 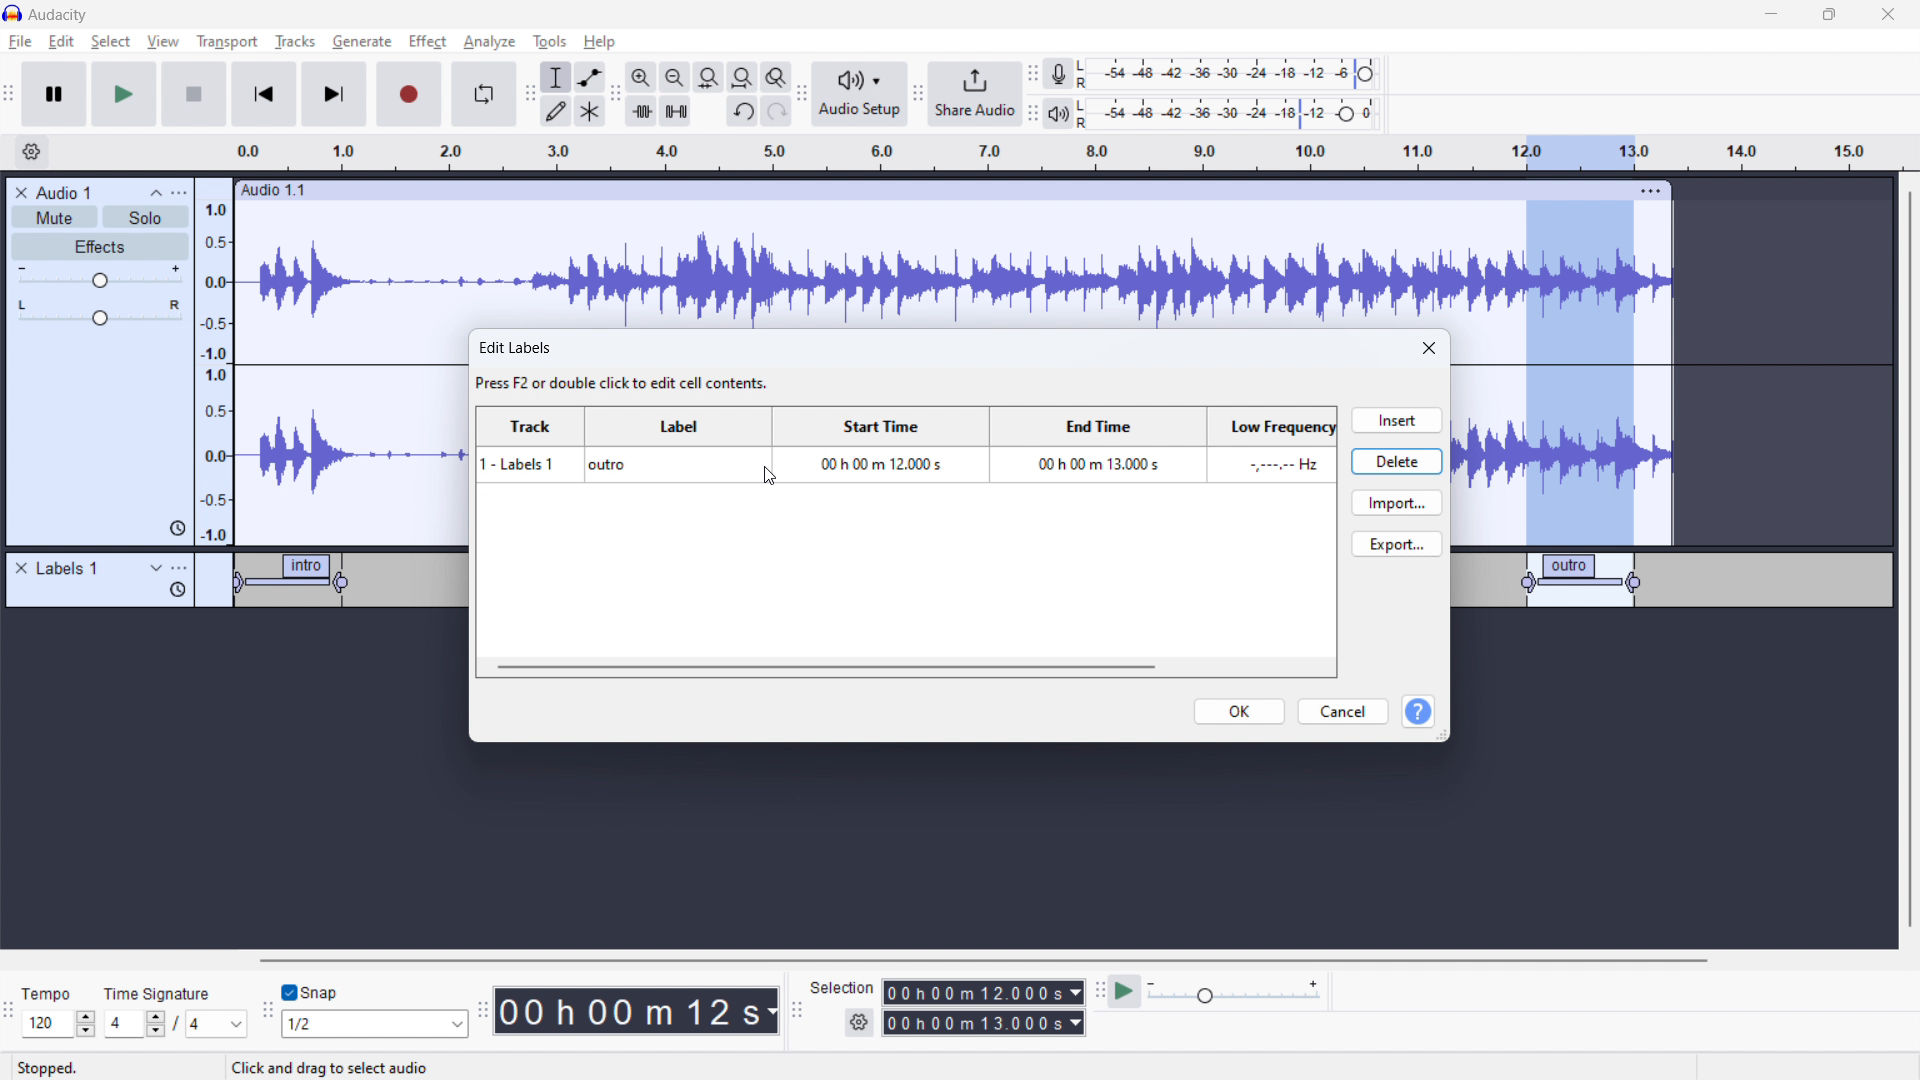 What do you see at coordinates (180, 570) in the screenshot?
I see `labels options` at bounding box center [180, 570].